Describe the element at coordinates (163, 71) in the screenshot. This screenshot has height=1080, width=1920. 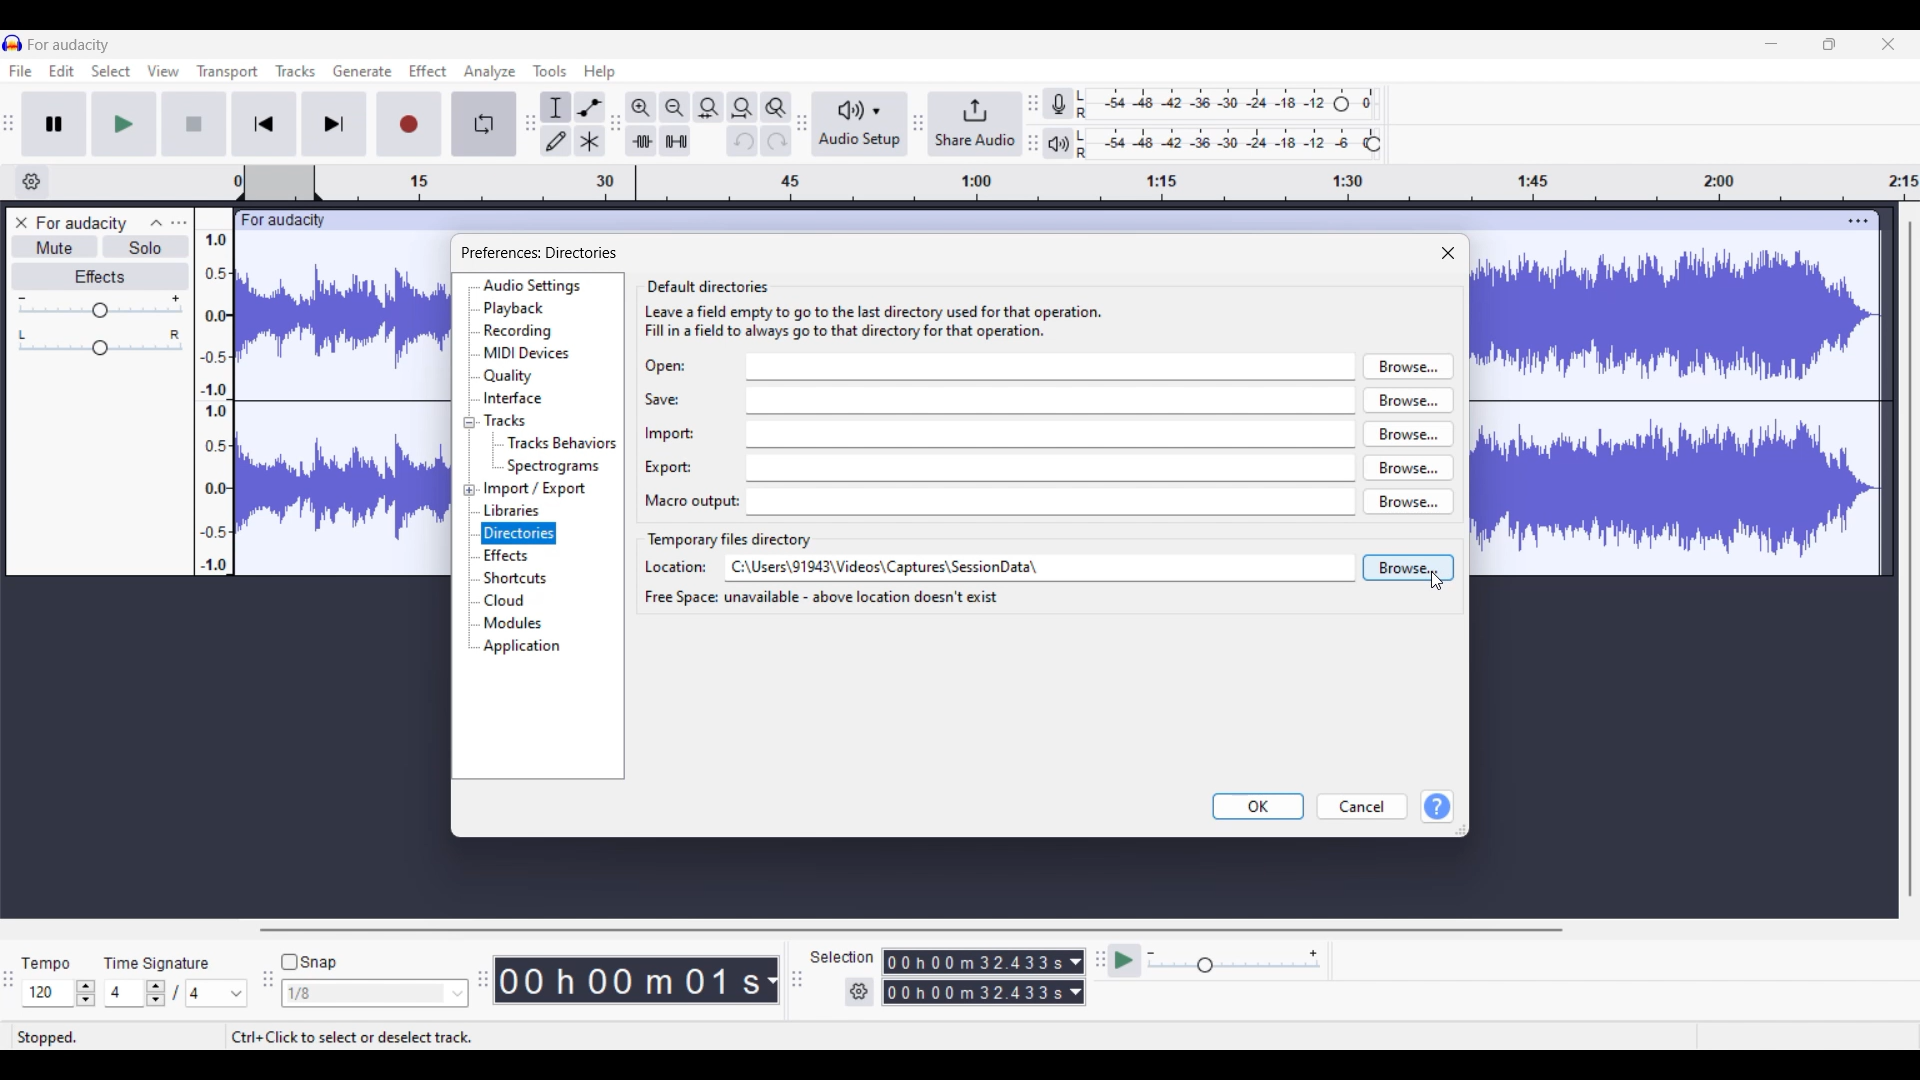
I see `View menu` at that location.